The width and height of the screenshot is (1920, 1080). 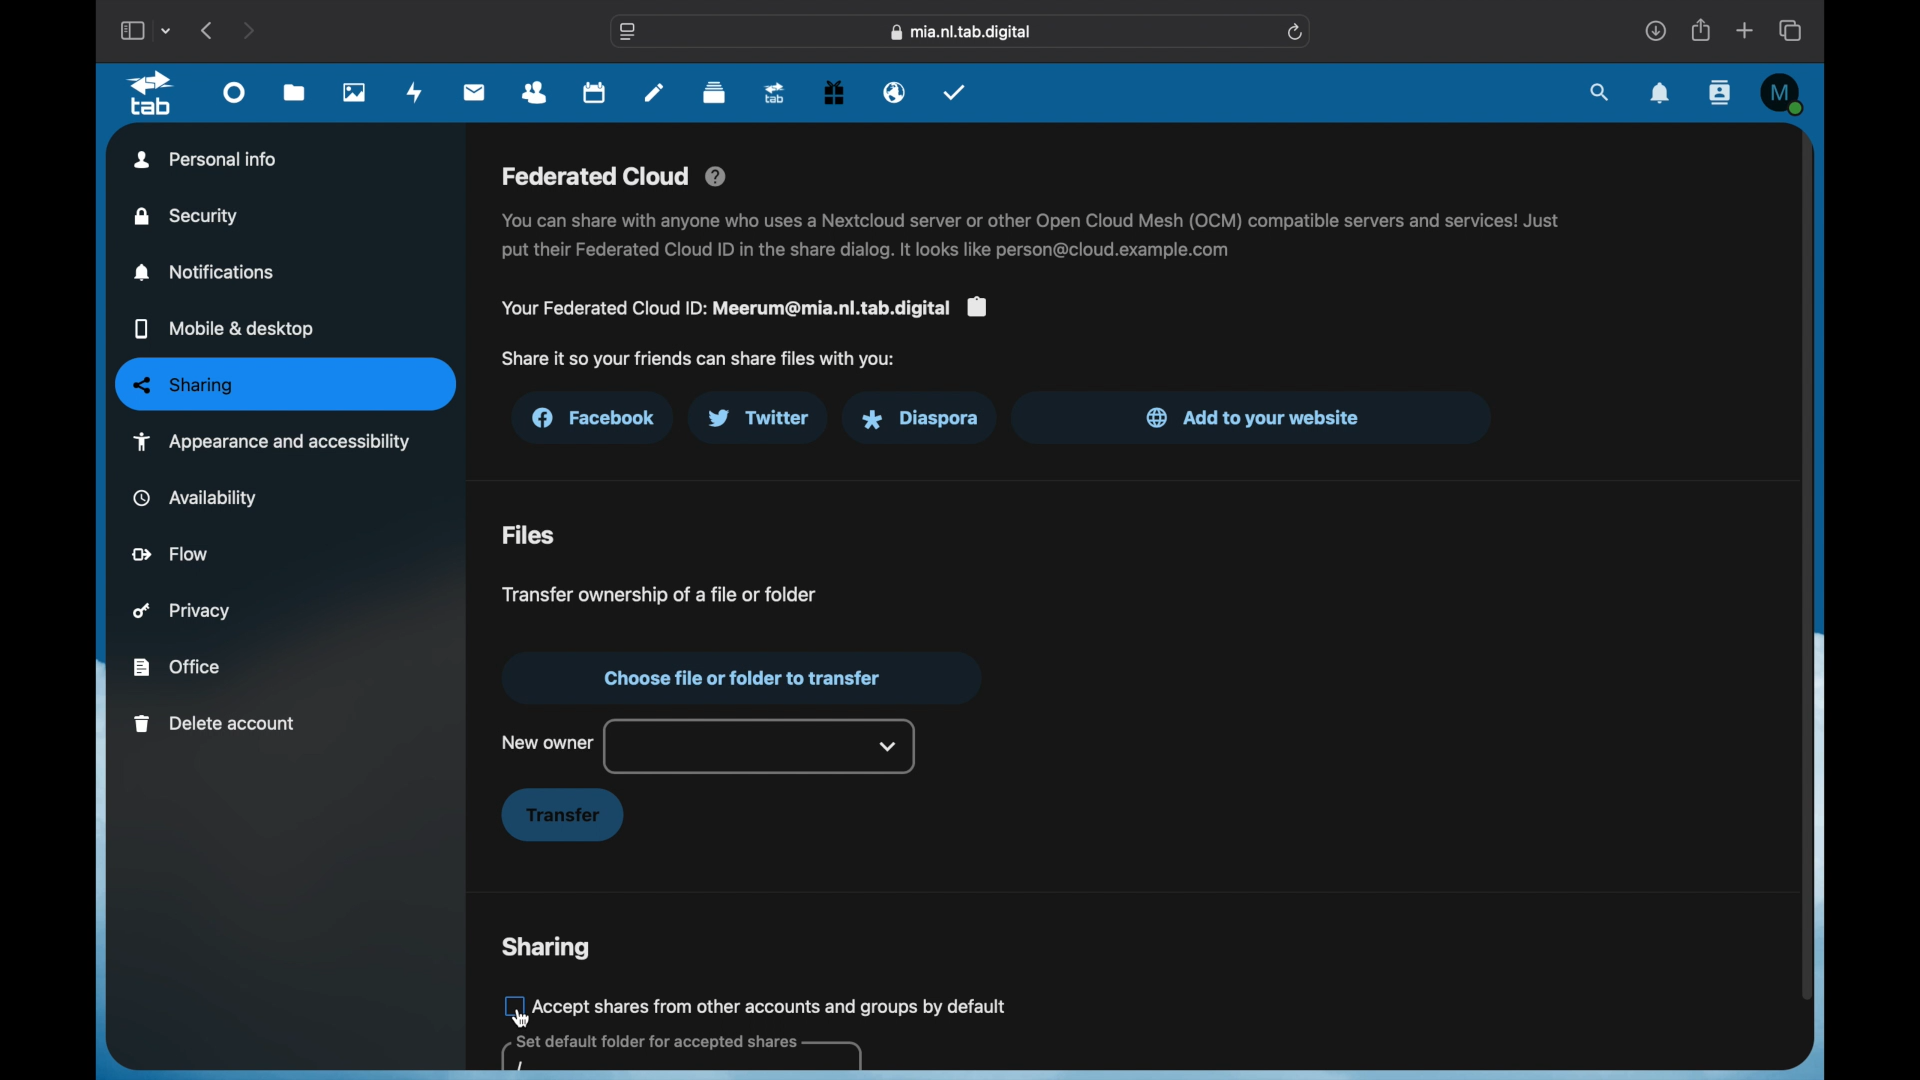 I want to click on show sidebar, so click(x=131, y=30).